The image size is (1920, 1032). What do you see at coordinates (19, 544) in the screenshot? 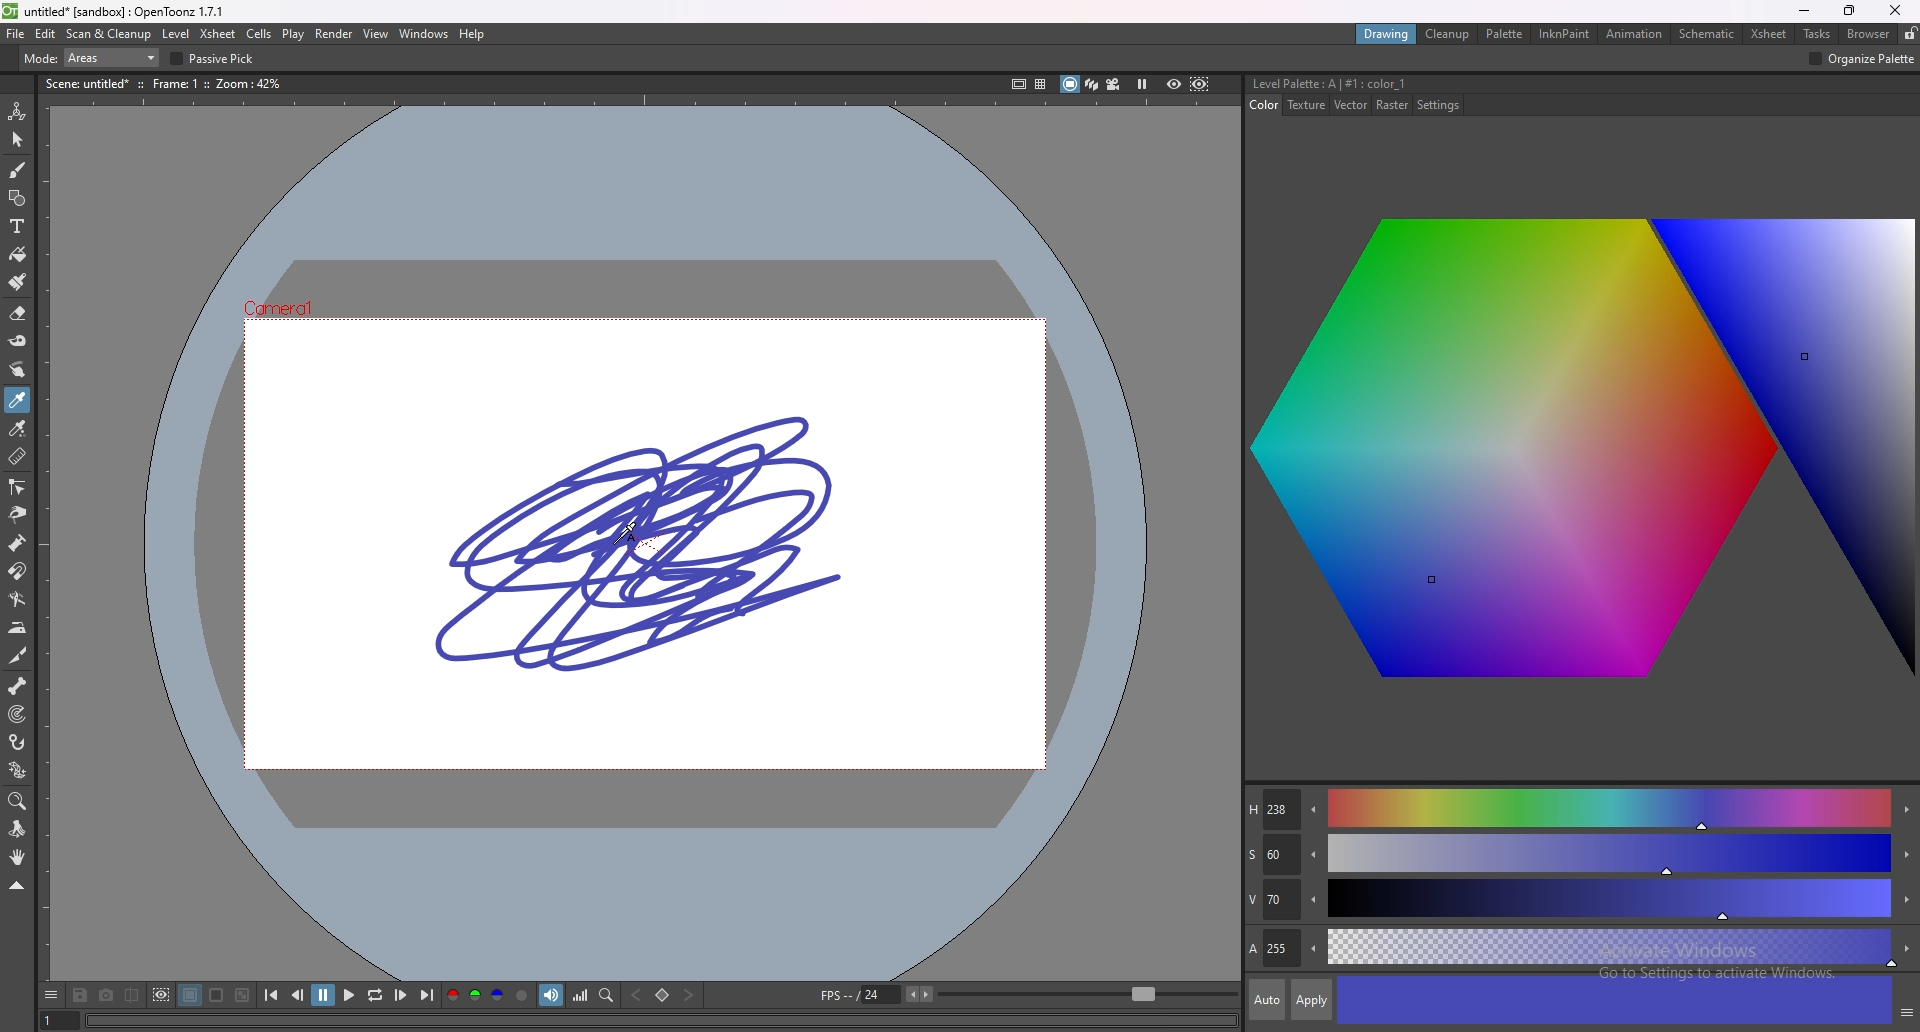
I see `pump tool` at bounding box center [19, 544].